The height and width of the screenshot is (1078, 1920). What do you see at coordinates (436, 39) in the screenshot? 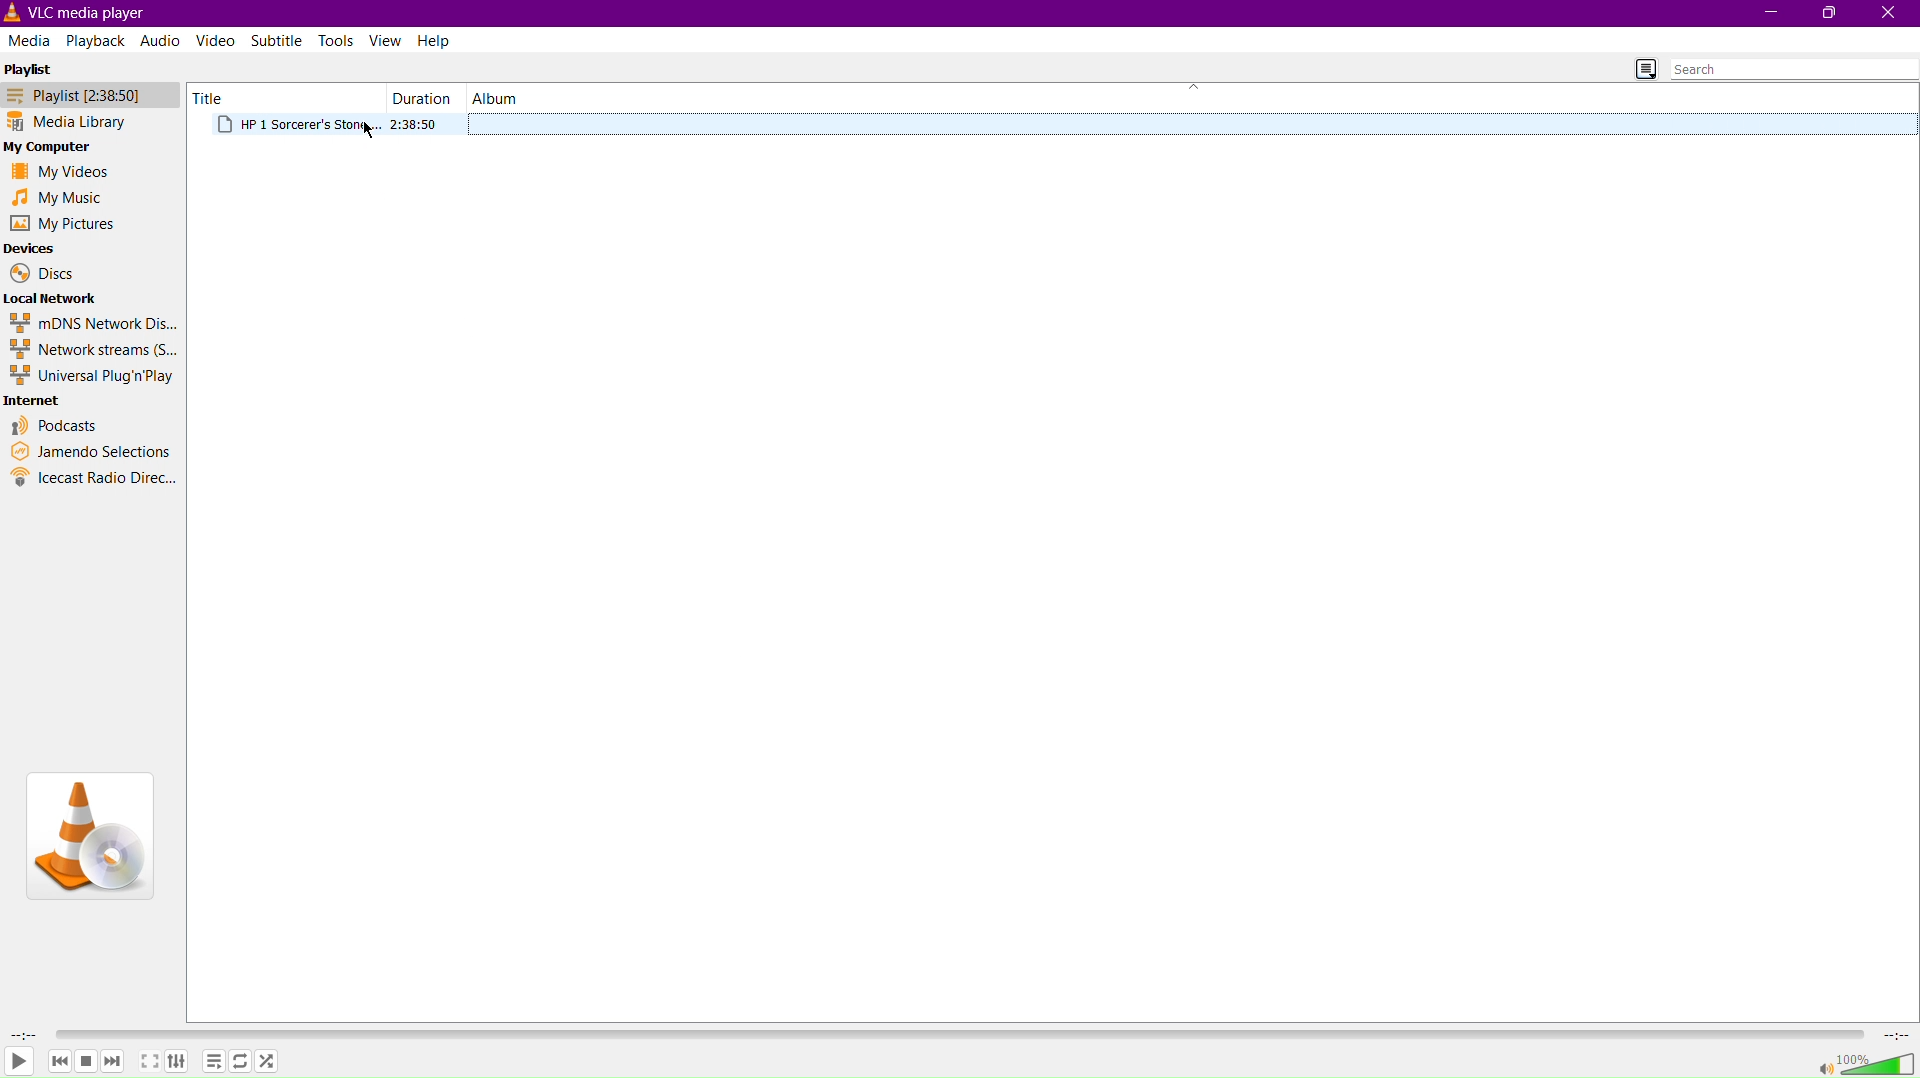
I see `Help` at bounding box center [436, 39].